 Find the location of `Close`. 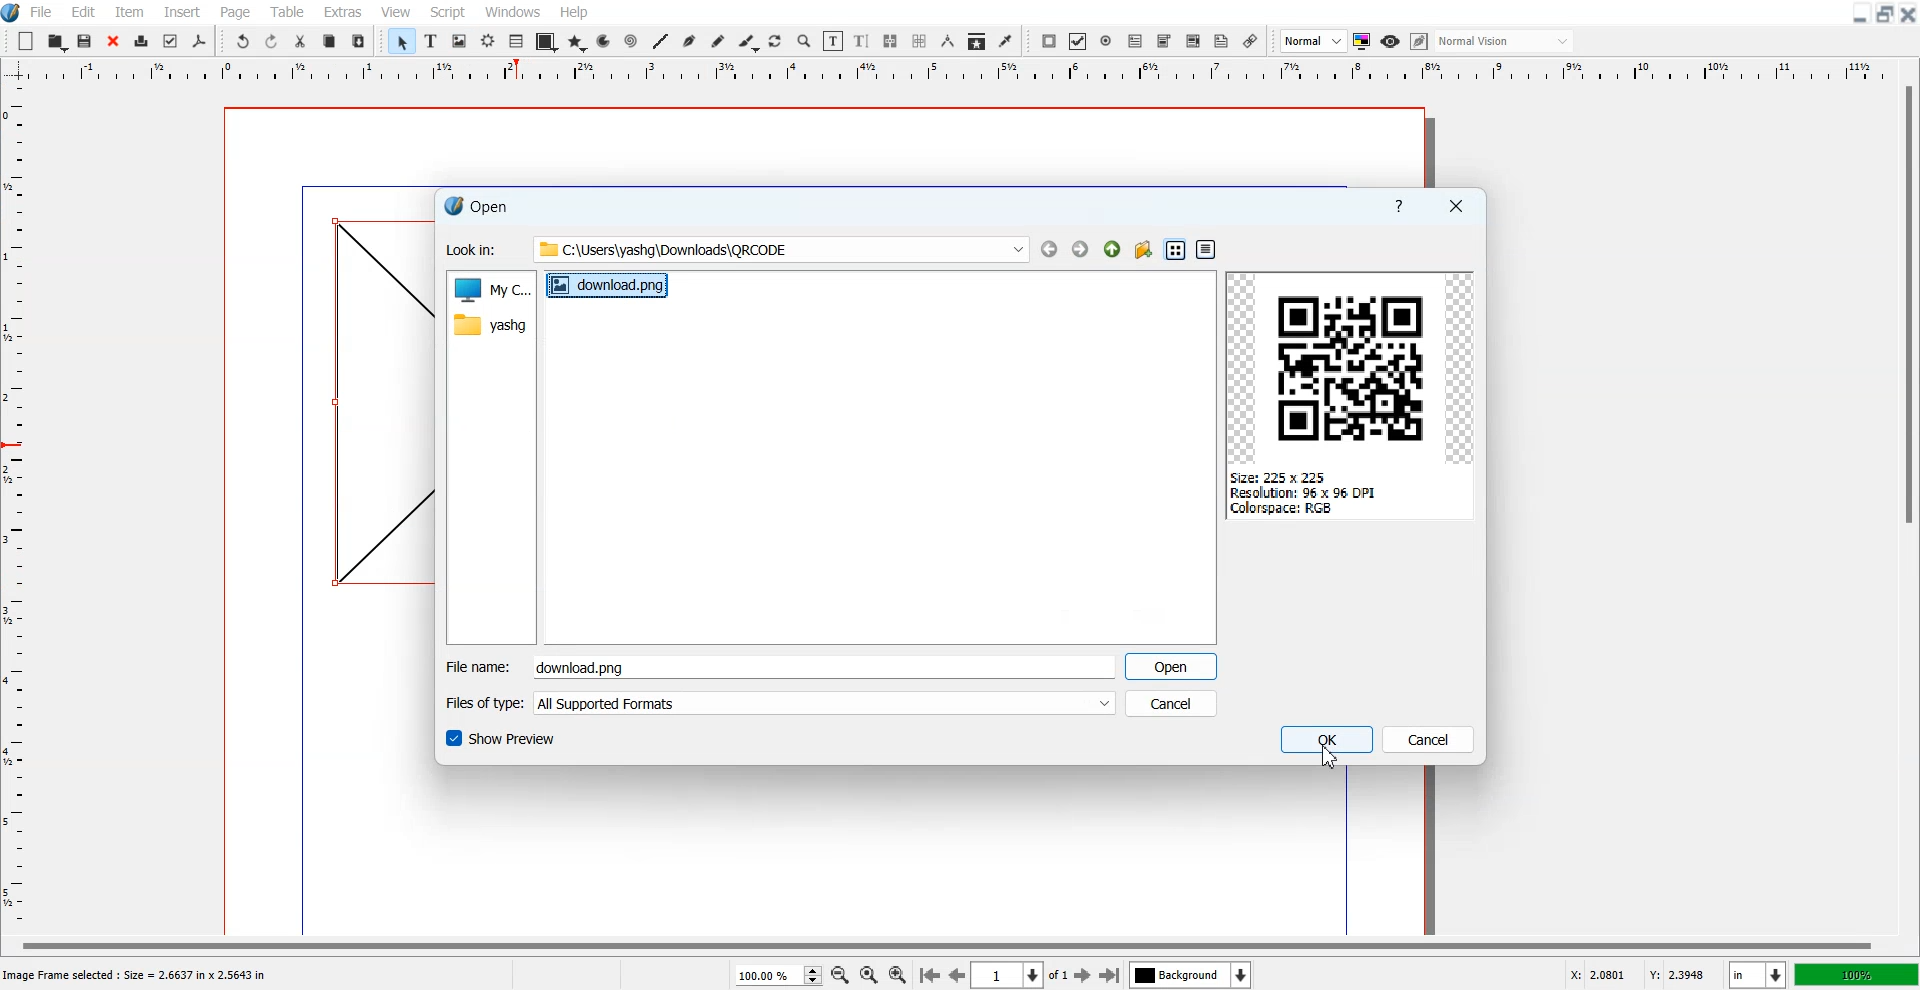

Close is located at coordinates (1908, 14).